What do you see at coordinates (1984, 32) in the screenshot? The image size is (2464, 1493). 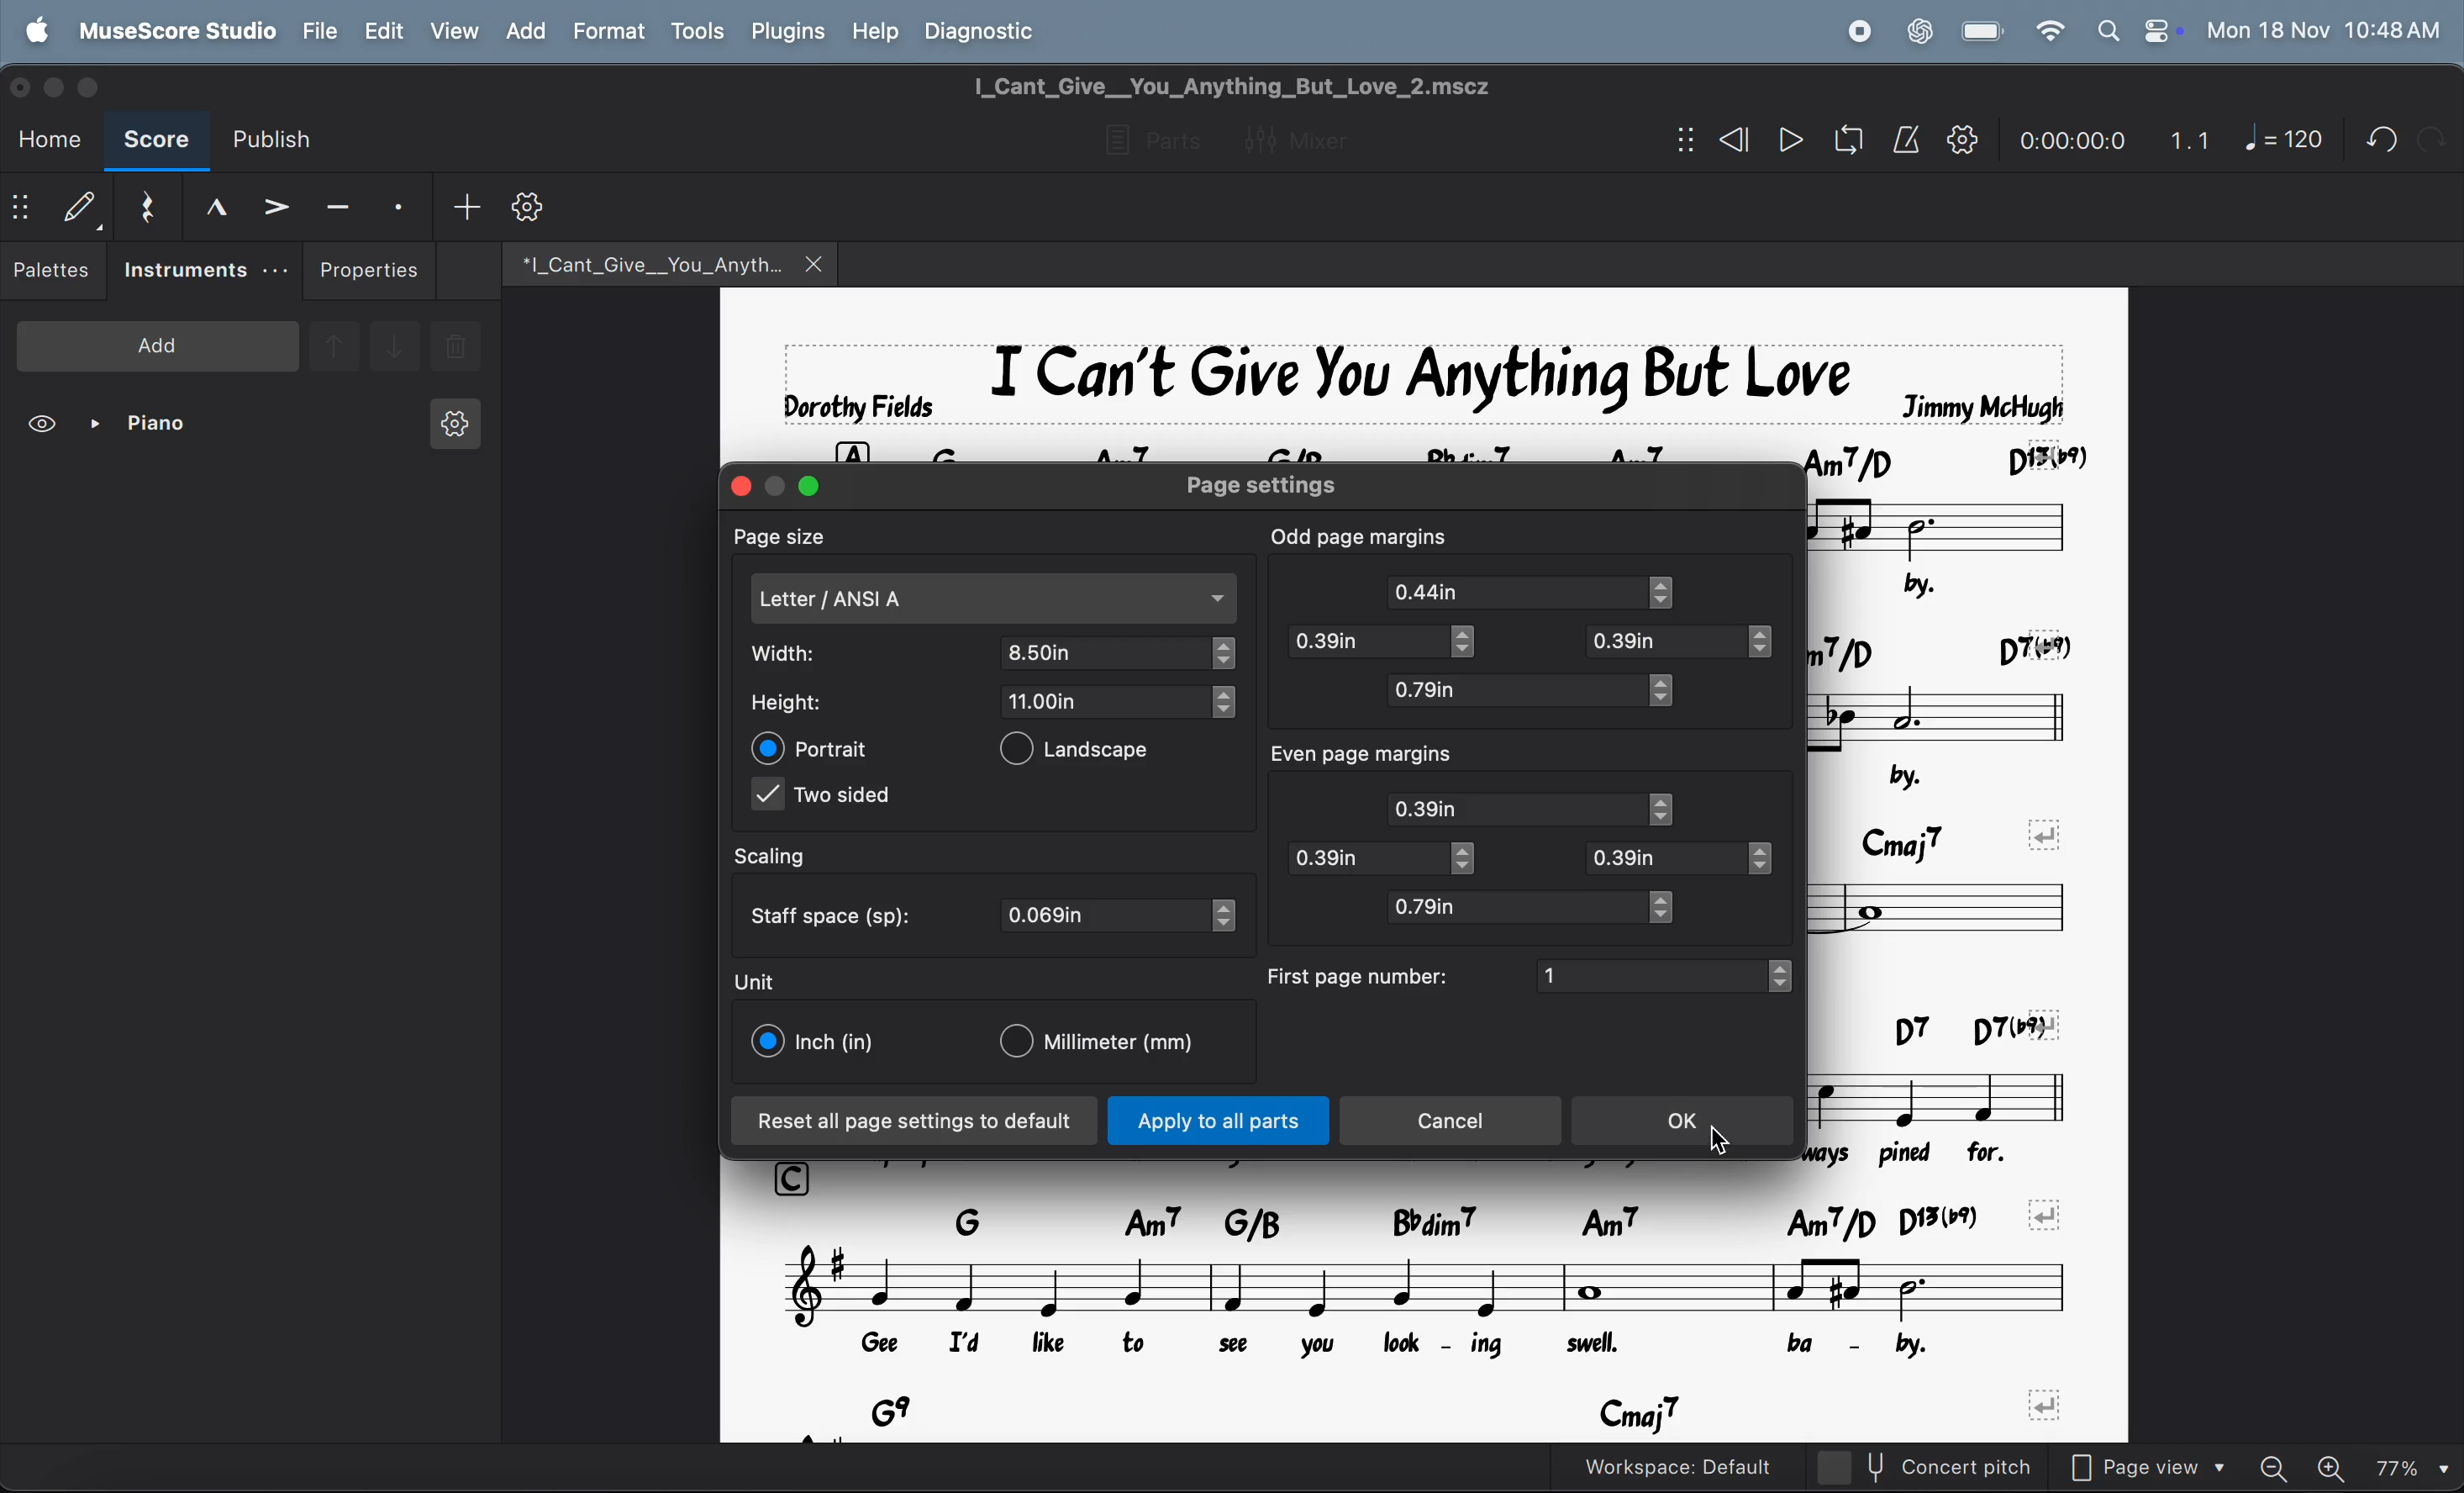 I see `battery` at bounding box center [1984, 32].